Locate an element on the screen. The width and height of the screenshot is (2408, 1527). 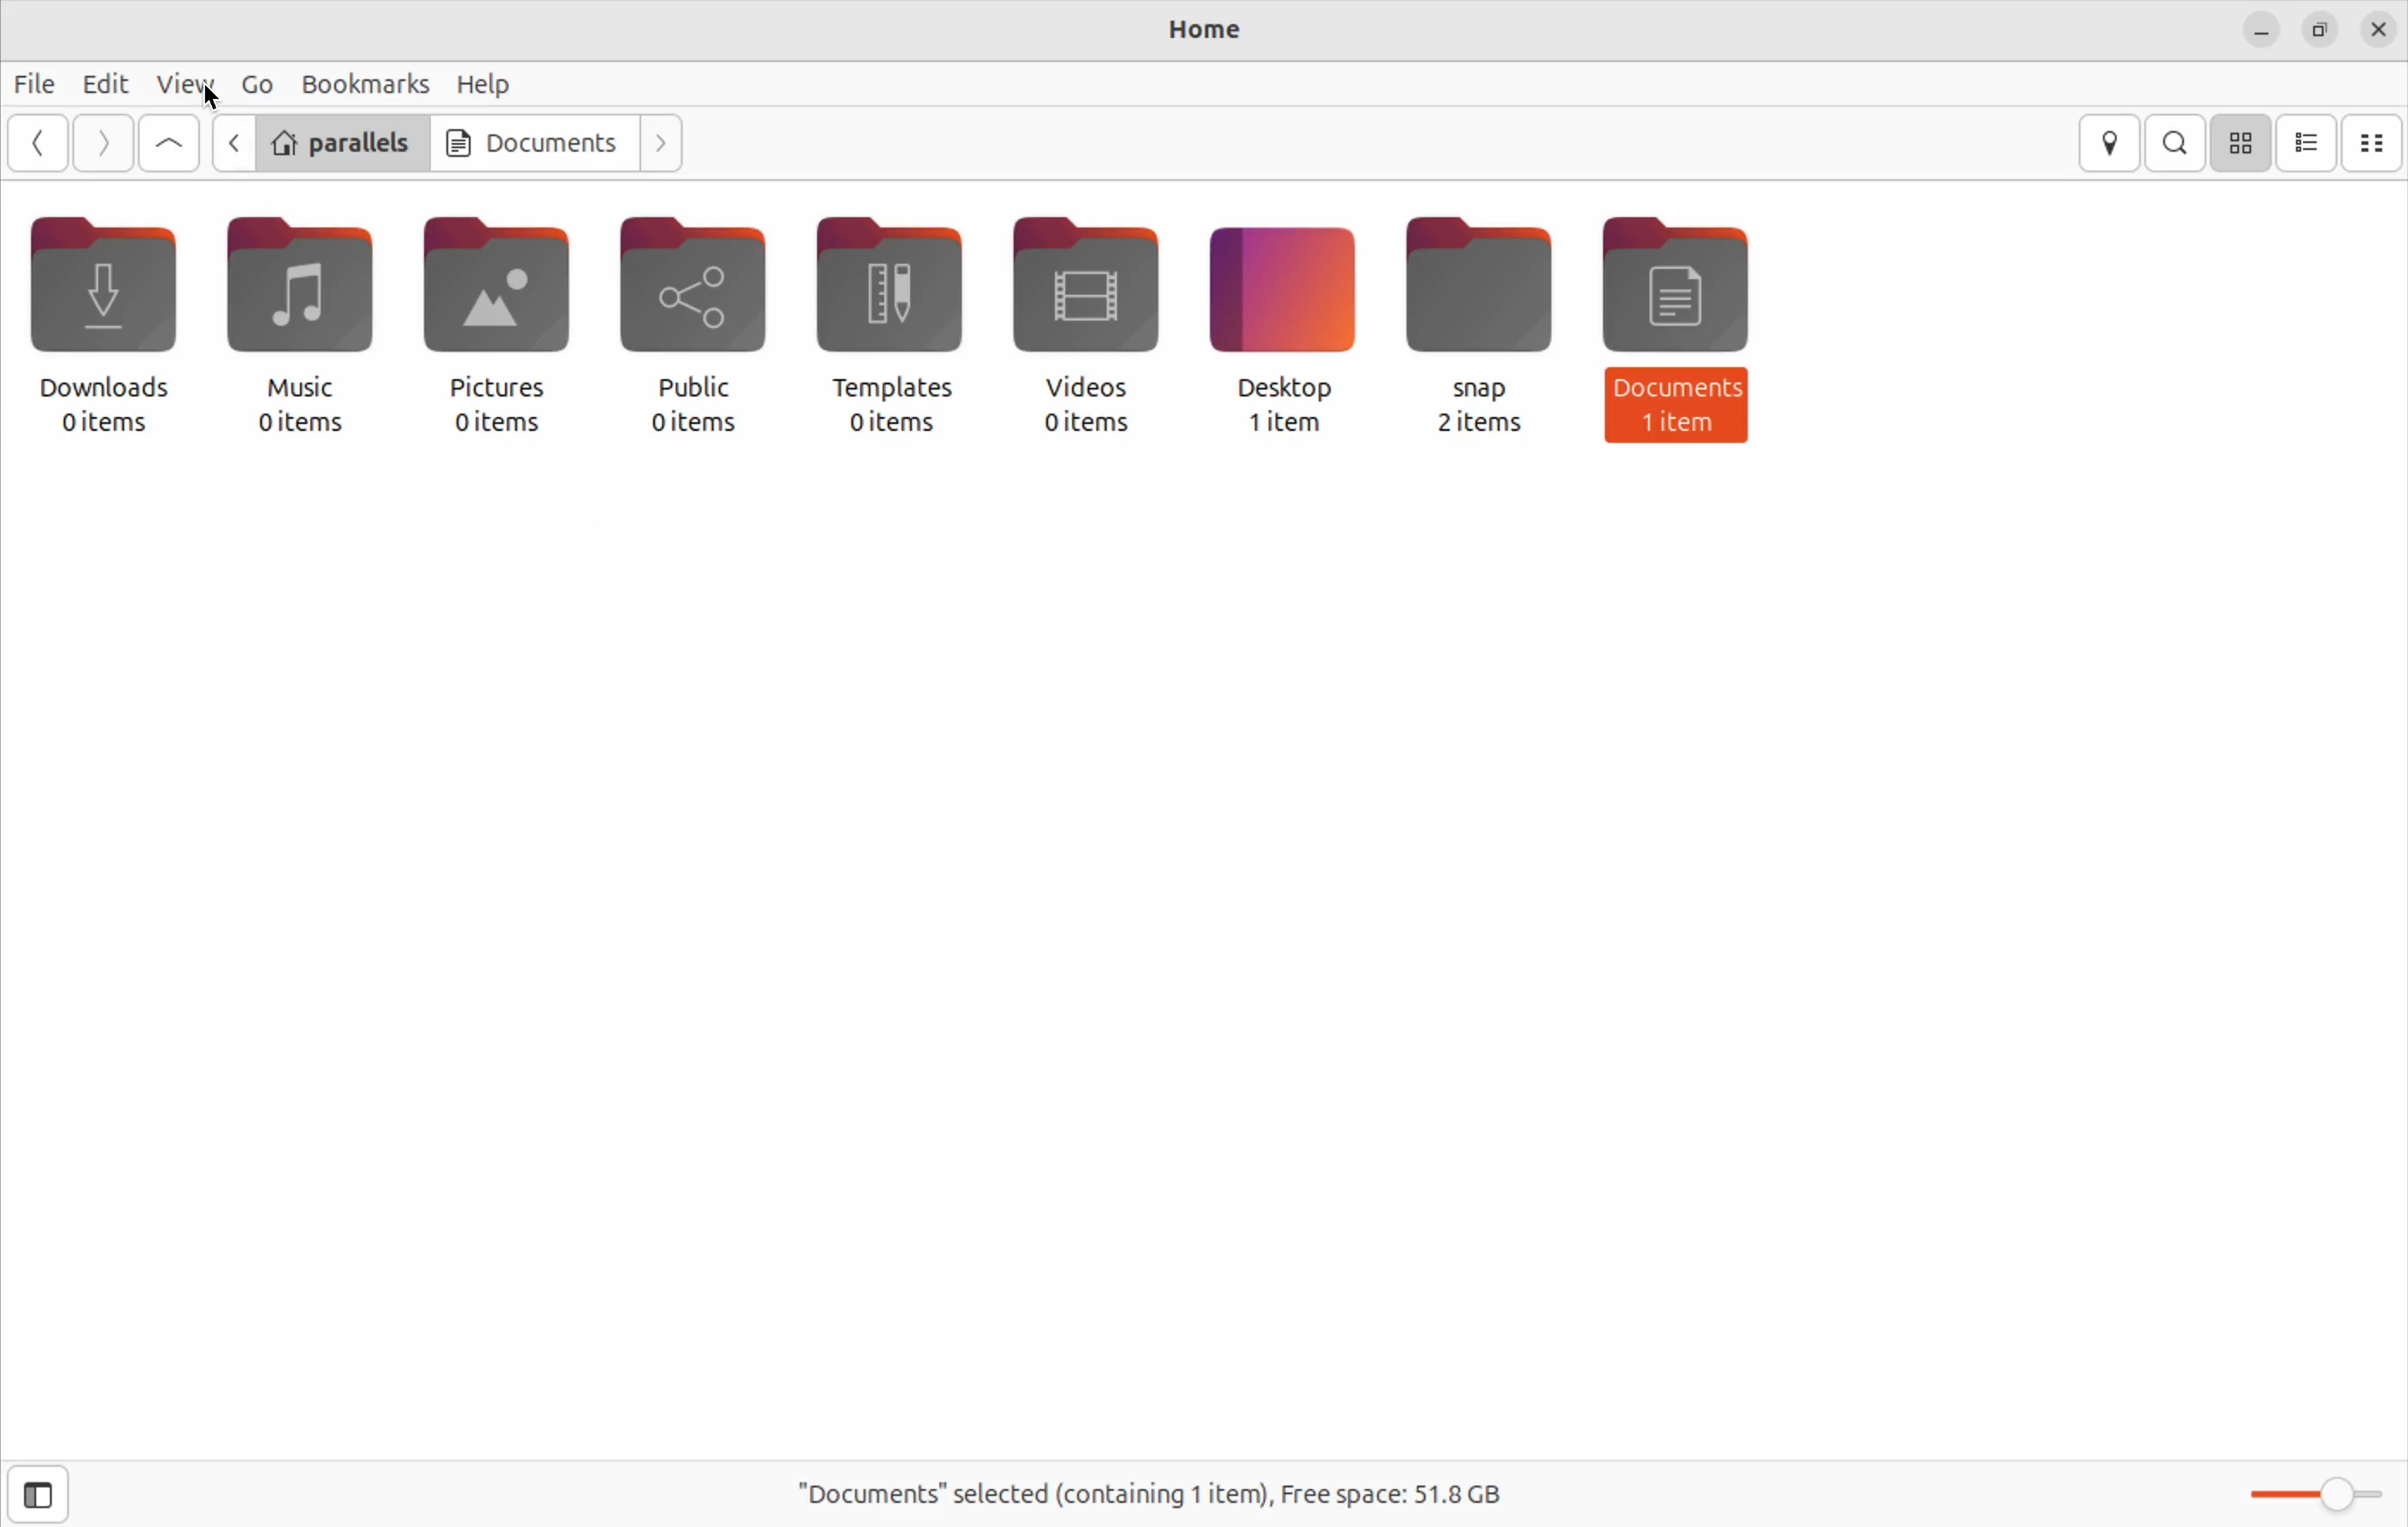
minimize is located at coordinates (2261, 31).